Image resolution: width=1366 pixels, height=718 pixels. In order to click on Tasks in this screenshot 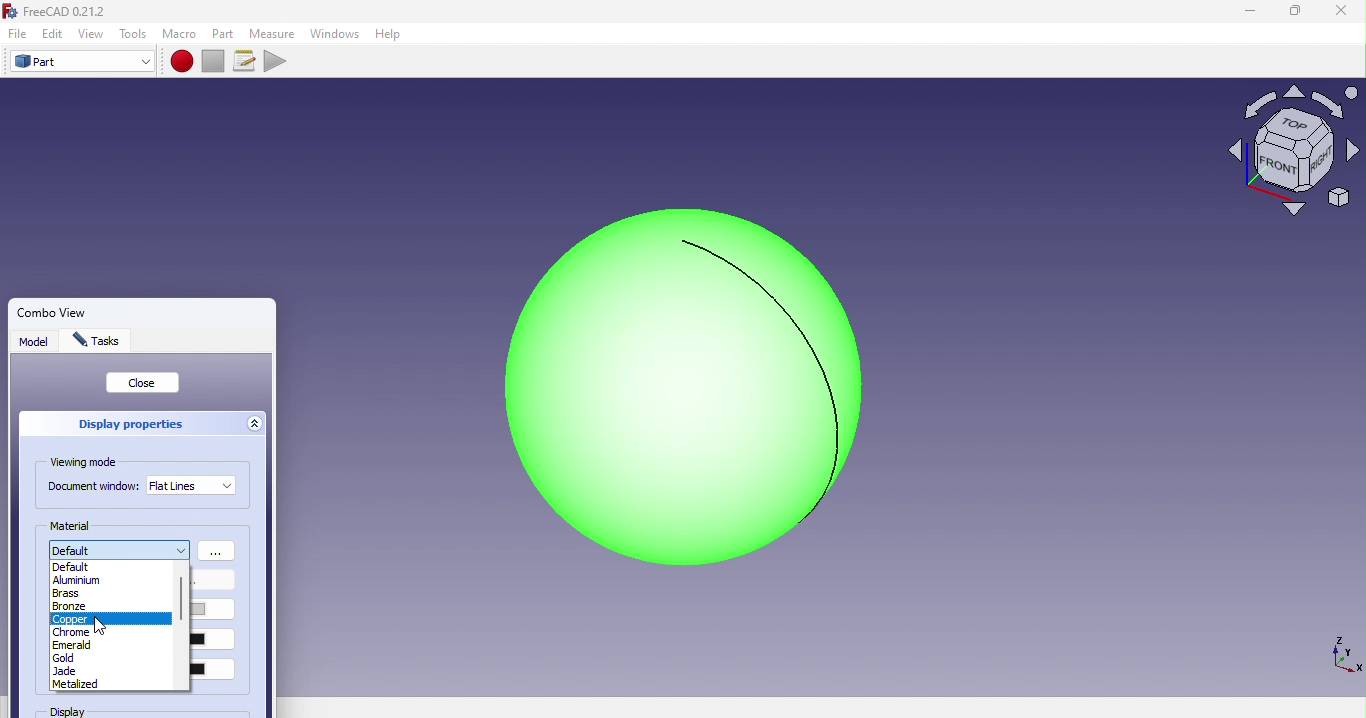, I will do `click(101, 342)`.